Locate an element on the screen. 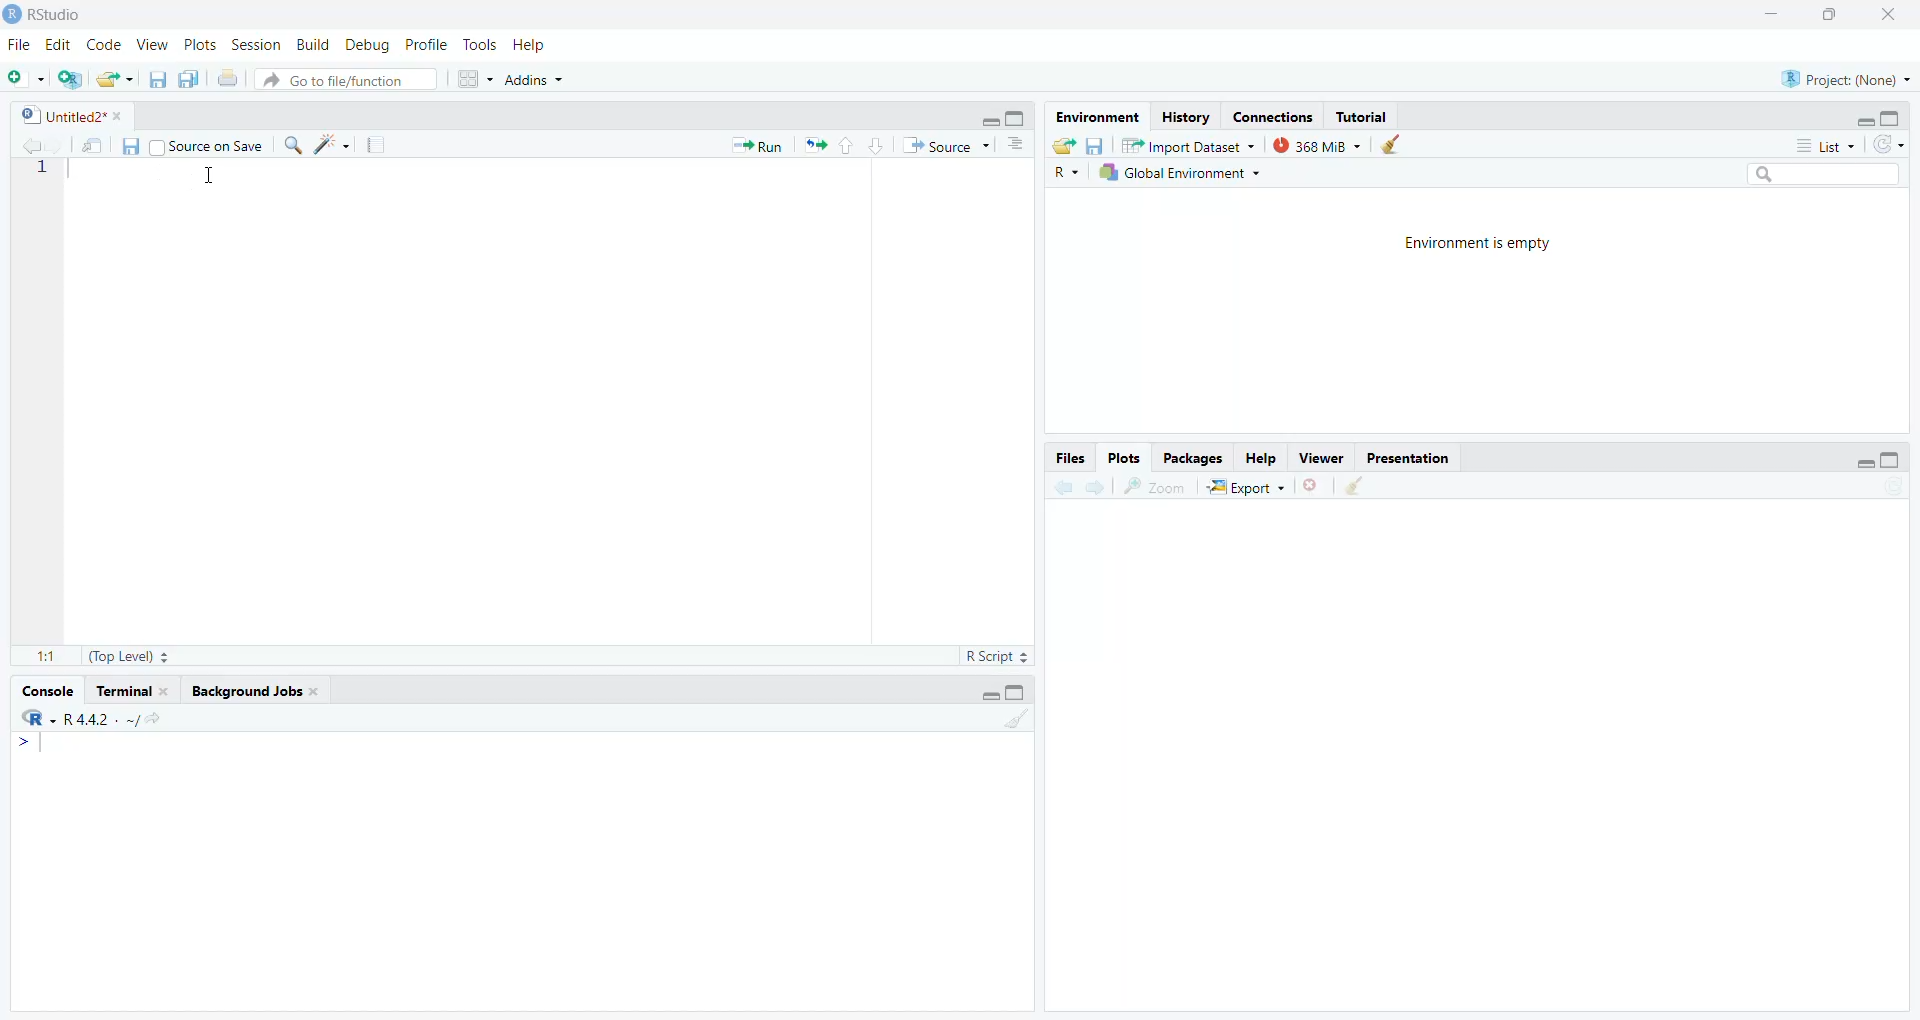 This screenshot has height=1020, width=1920. RStudio is located at coordinates (48, 12).